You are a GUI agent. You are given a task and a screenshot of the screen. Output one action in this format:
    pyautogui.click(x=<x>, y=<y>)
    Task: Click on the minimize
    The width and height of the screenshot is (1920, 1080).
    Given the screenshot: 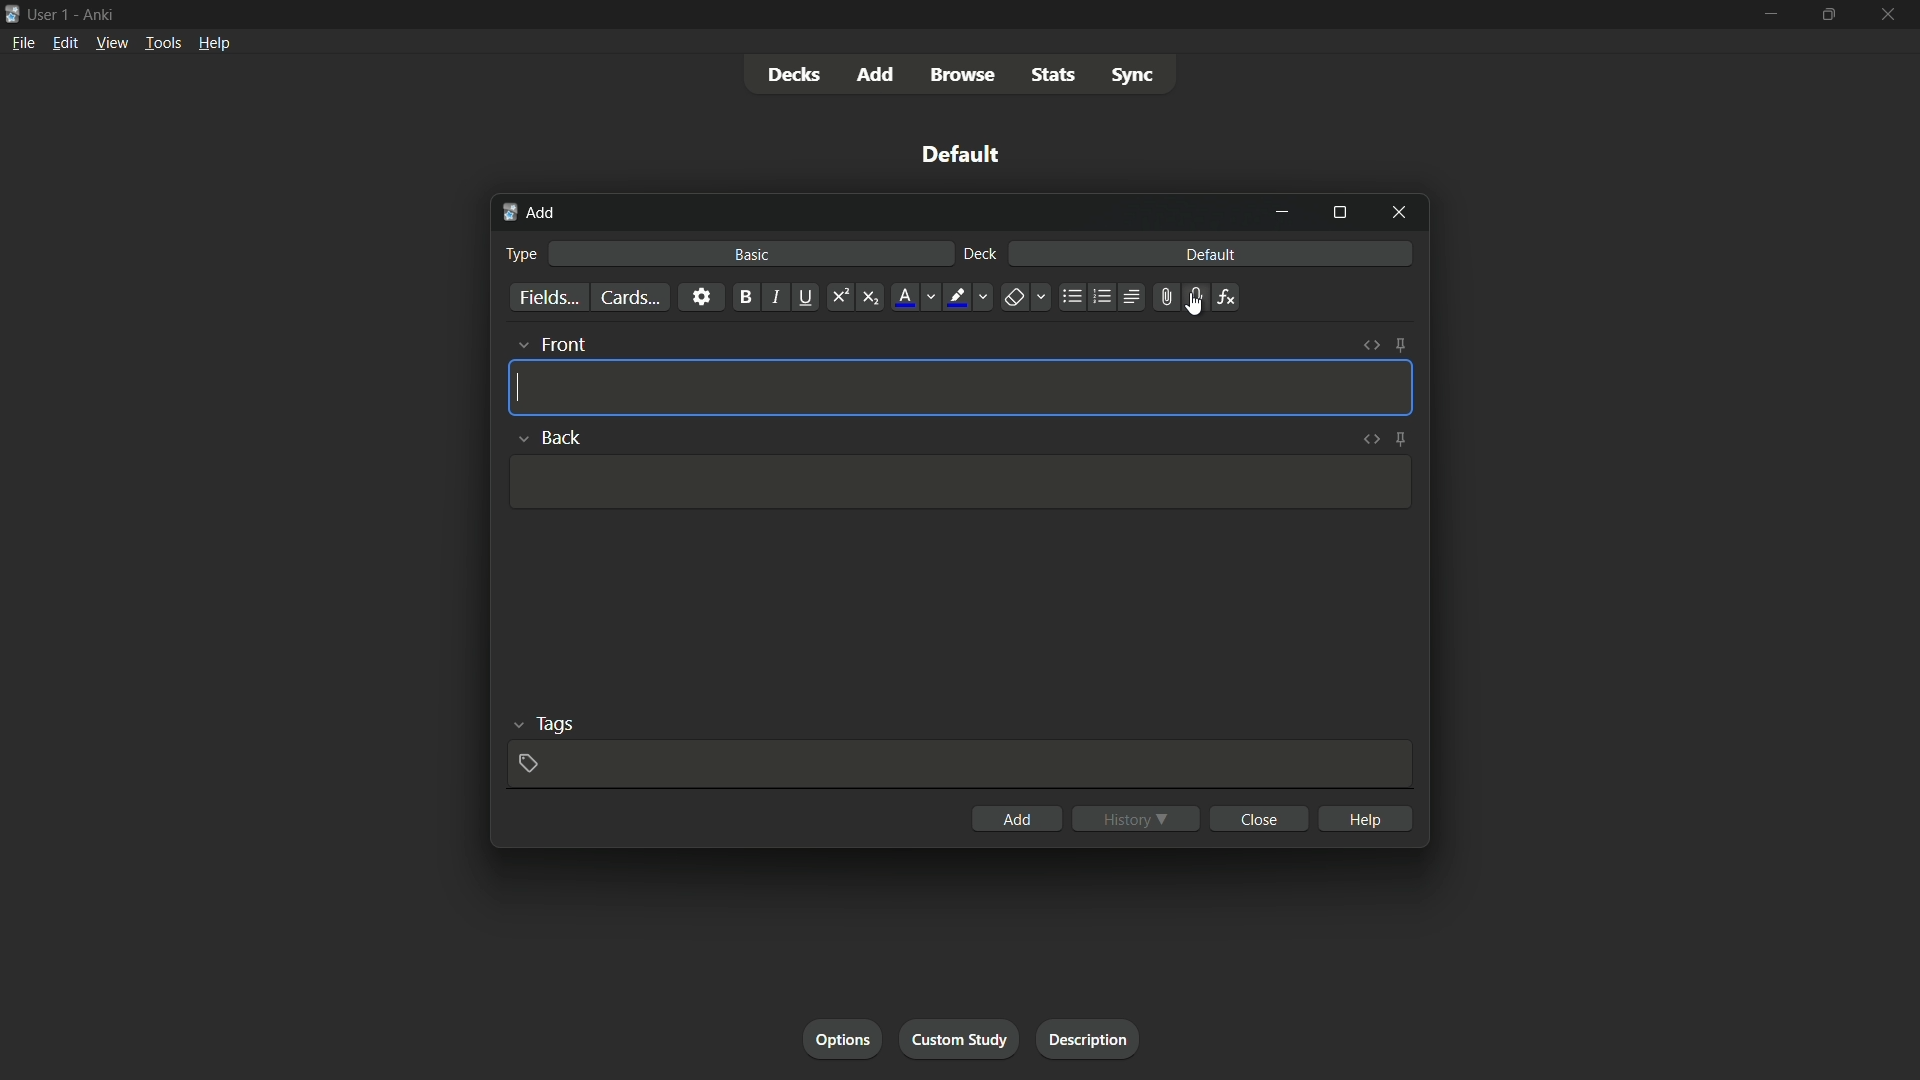 What is the action you would take?
    pyautogui.click(x=1285, y=212)
    